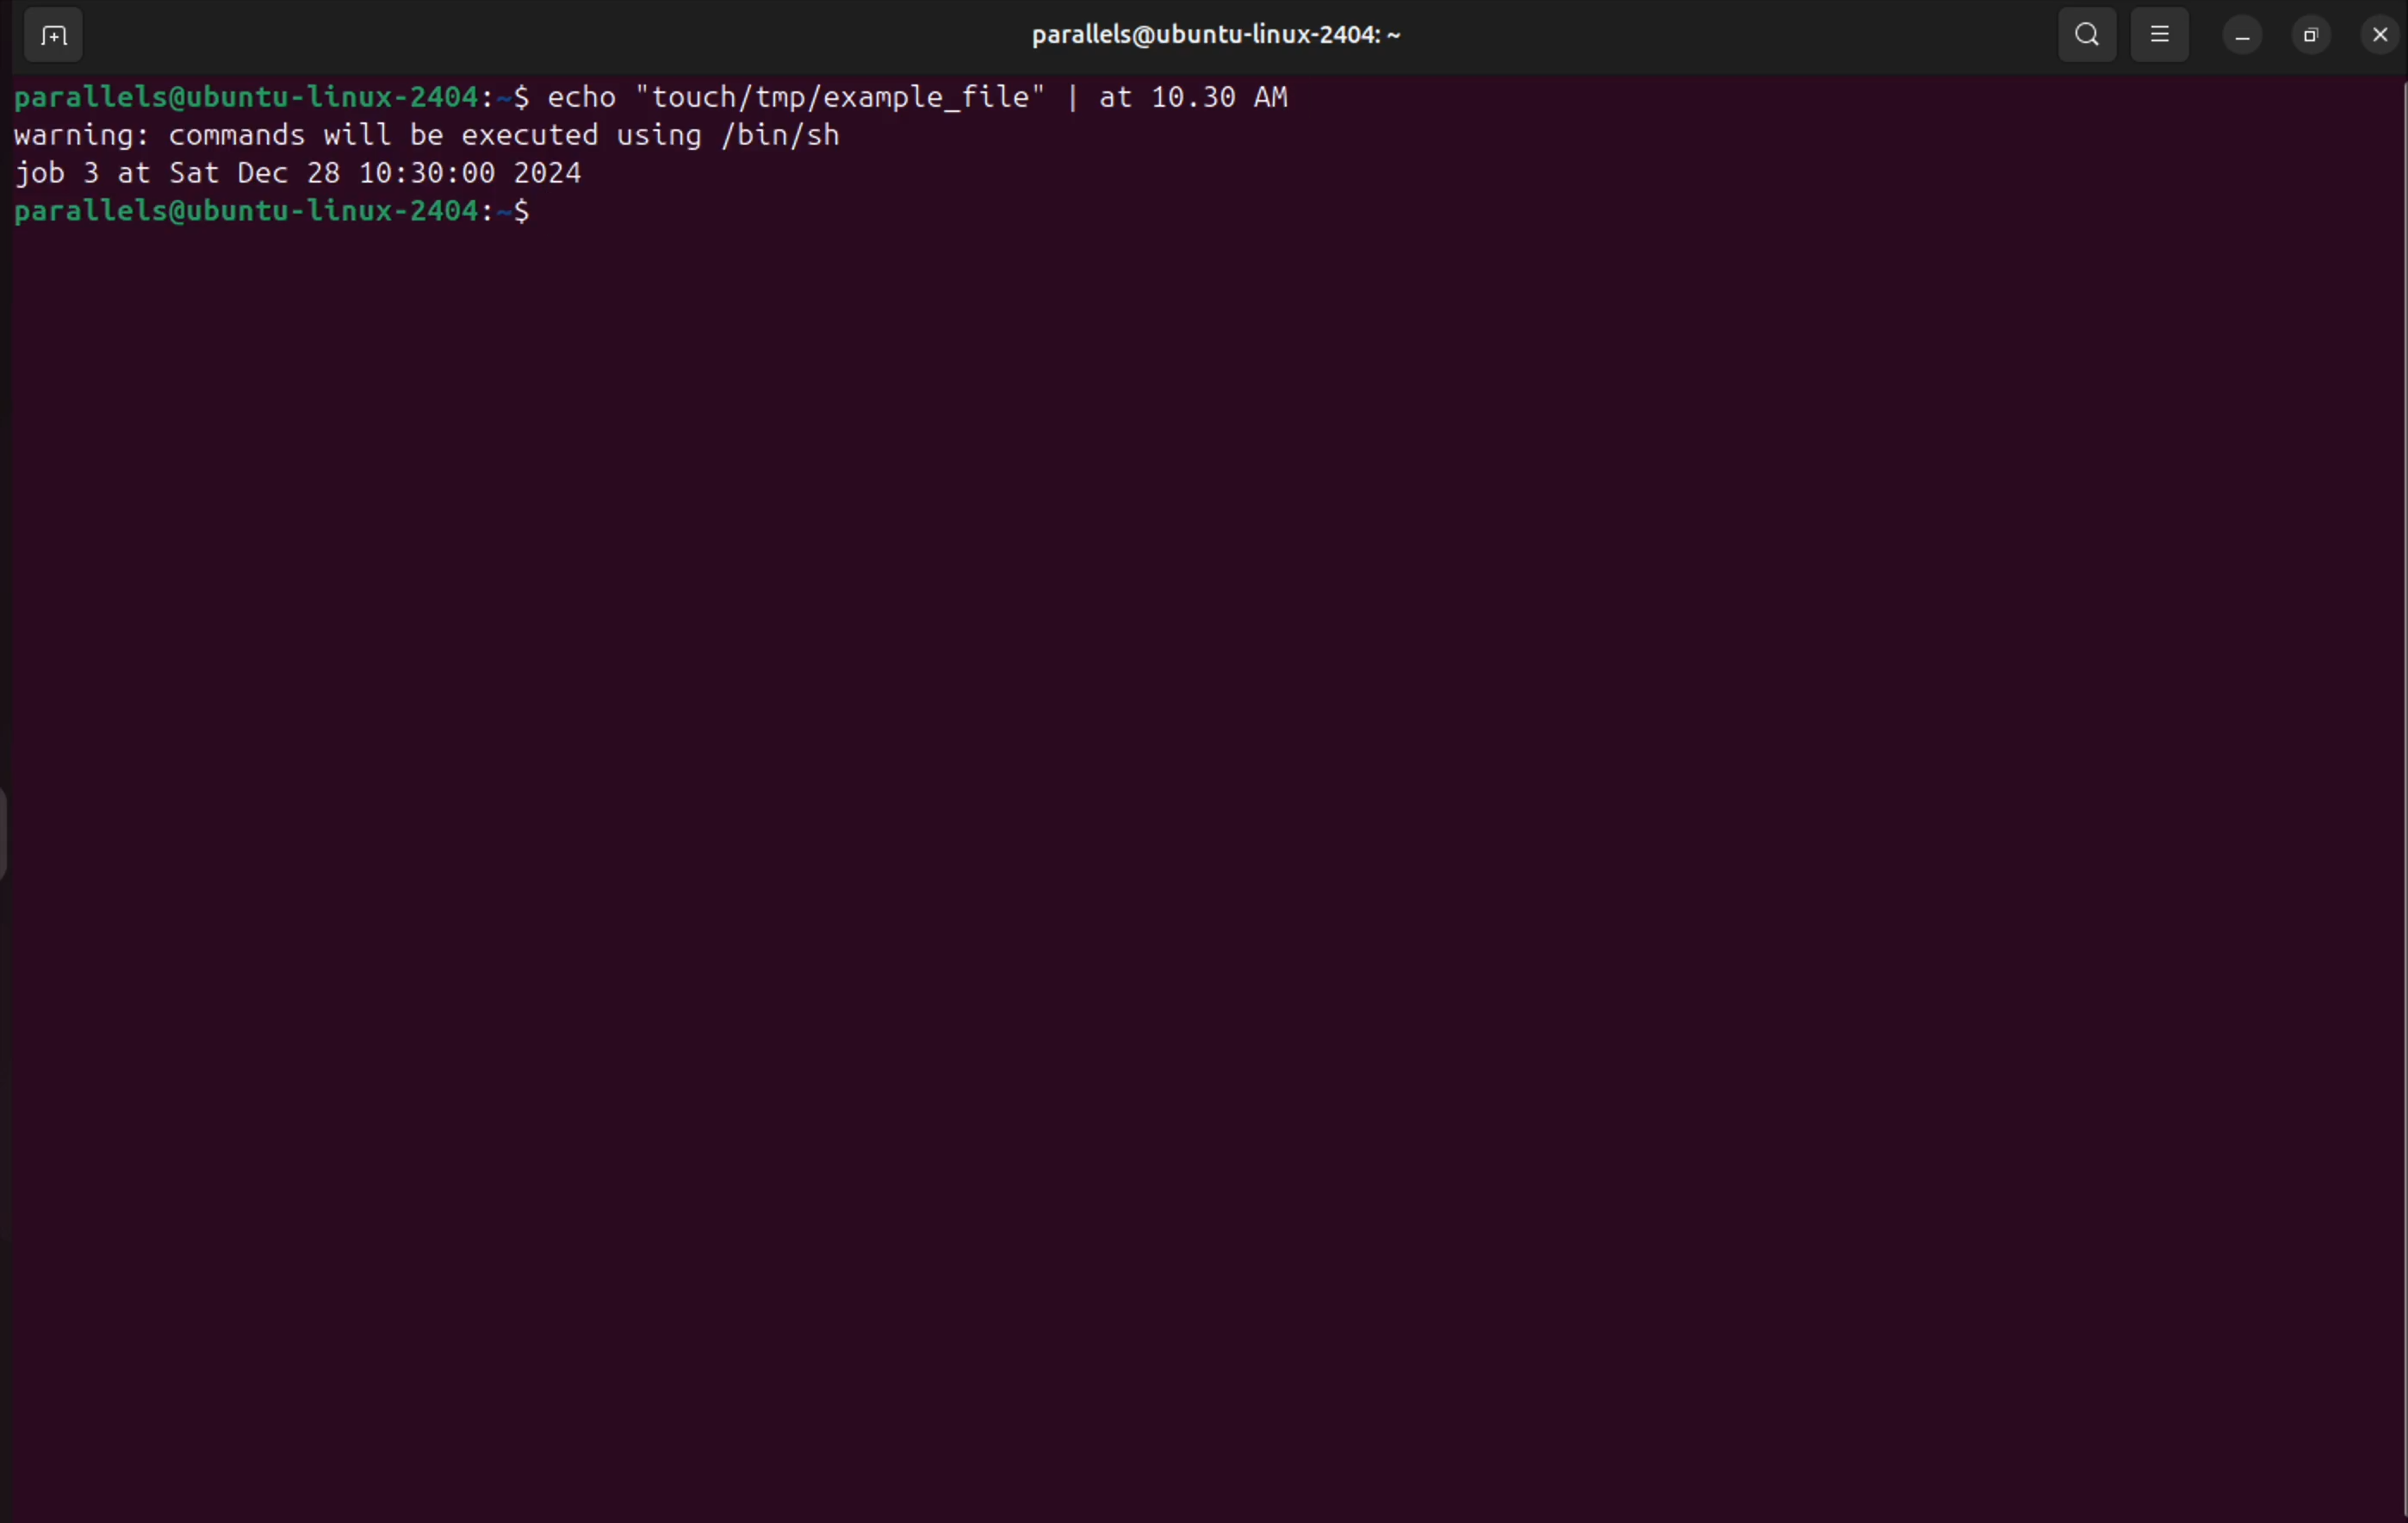 Image resolution: width=2408 pixels, height=1523 pixels. What do you see at coordinates (1212, 37) in the screenshot?
I see `parallels user profile` at bounding box center [1212, 37].